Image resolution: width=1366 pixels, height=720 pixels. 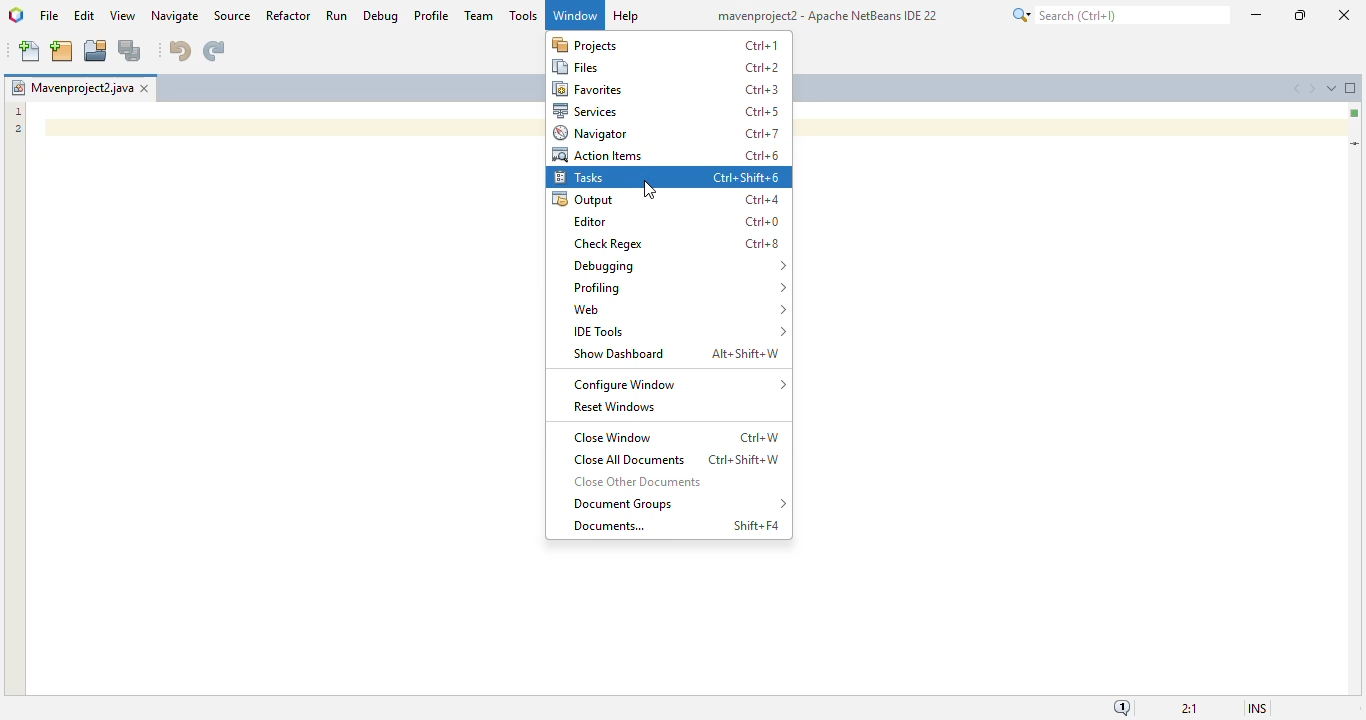 What do you see at coordinates (679, 288) in the screenshot?
I see `profiling` at bounding box center [679, 288].